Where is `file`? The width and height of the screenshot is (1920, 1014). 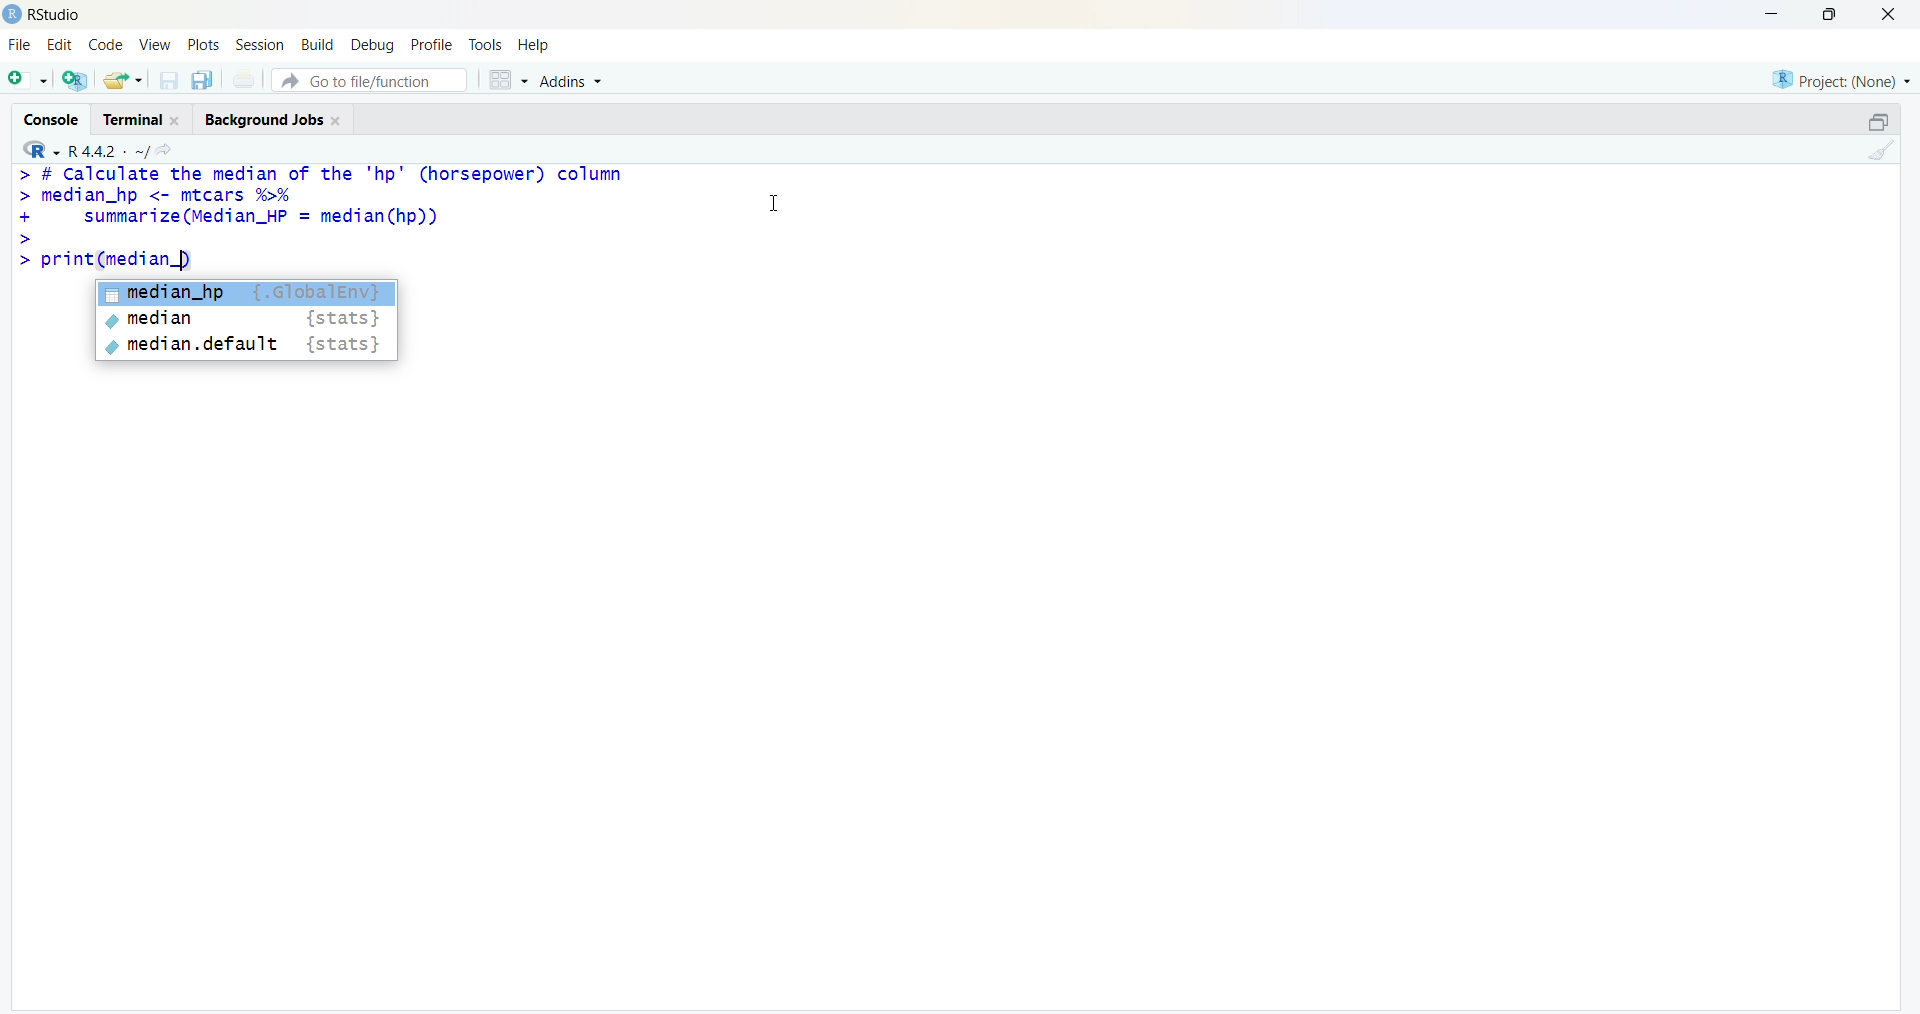 file is located at coordinates (20, 43).